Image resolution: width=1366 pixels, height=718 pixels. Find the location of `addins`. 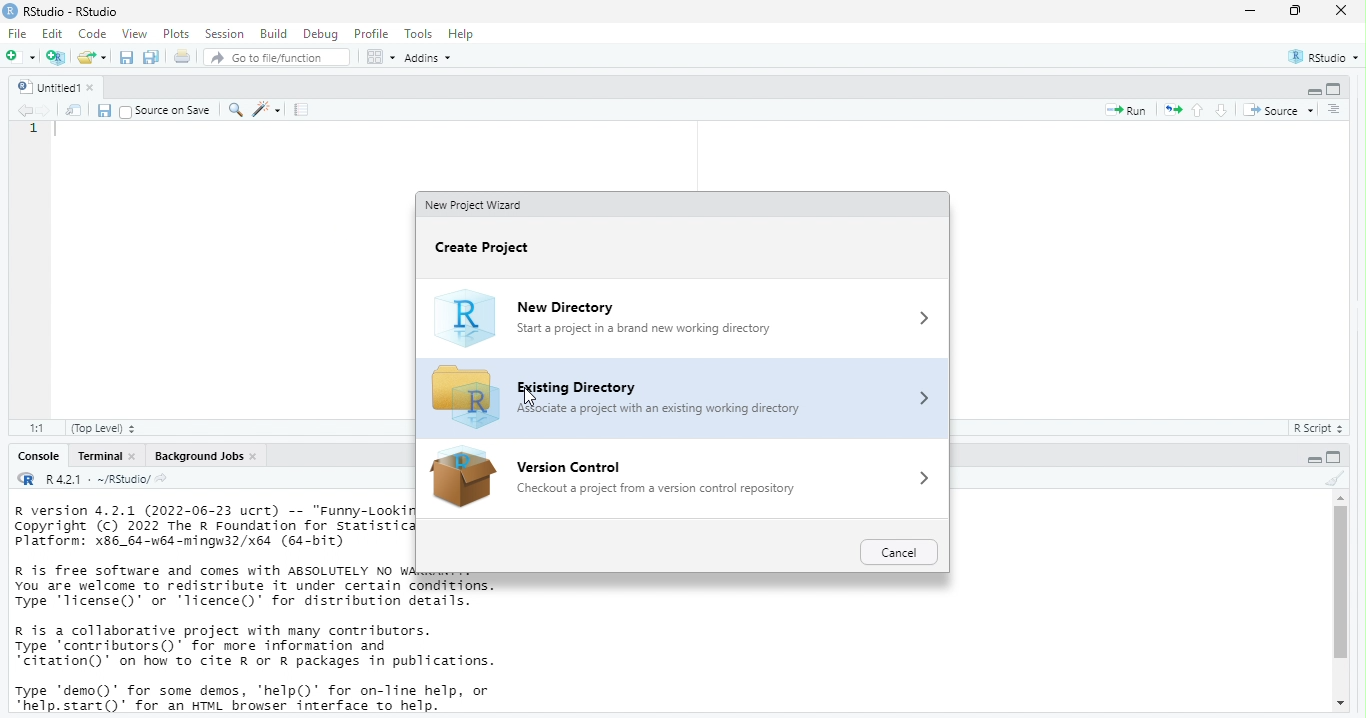

addins is located at coordinates (431, 56).